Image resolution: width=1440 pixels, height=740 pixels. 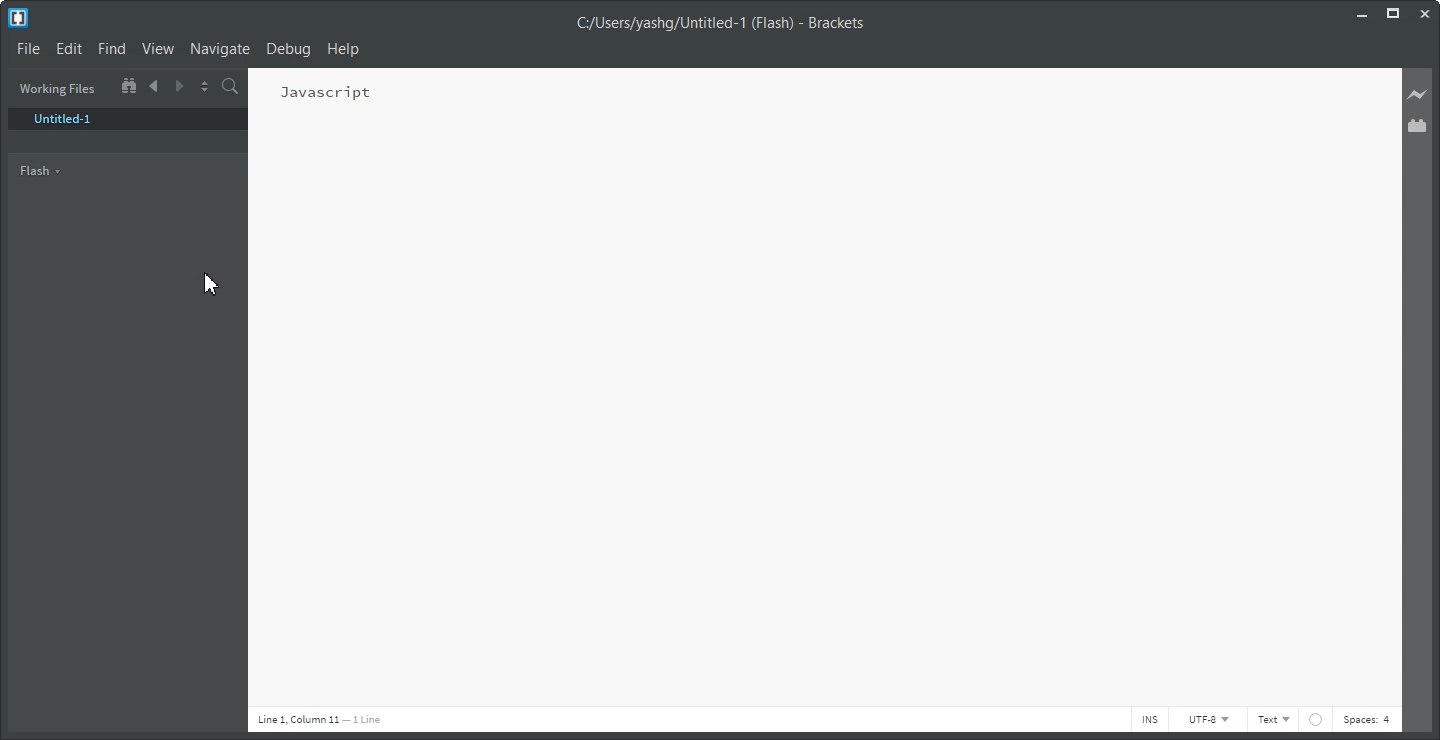 I want to click on Text, so click(x=1273, y=719).